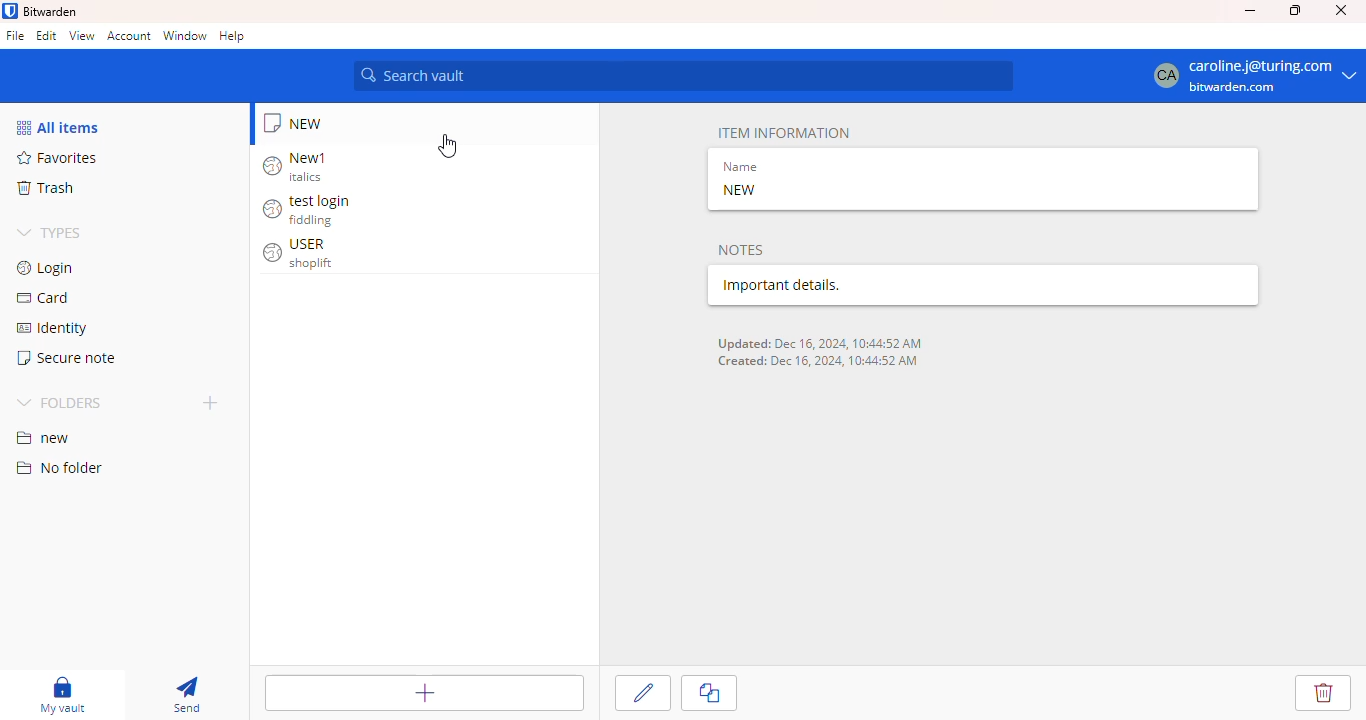 The image size is (1366, 720). Describe the element at coordinates (9, 11) in the screenshot. I see `logo` at that location.